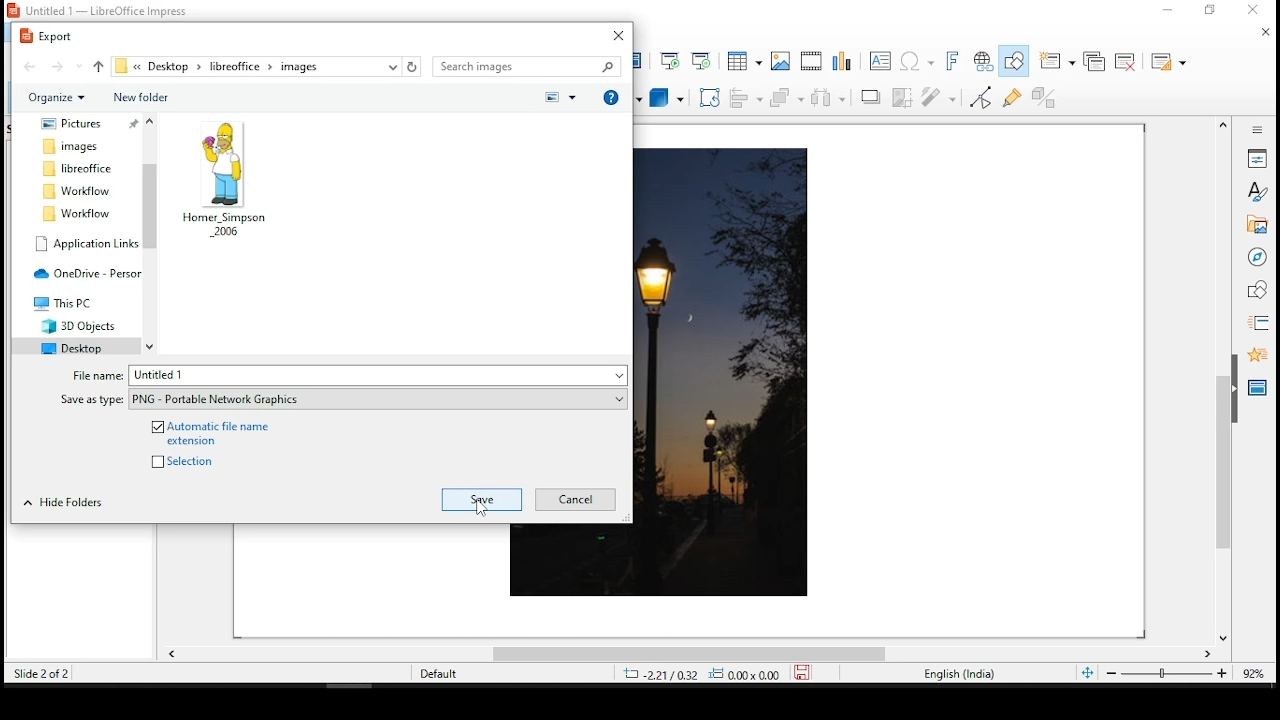 The image size is (1280, 720). Describe the element at coordinates (1257, 157) in the screenshot. I see `properties ` at that location.